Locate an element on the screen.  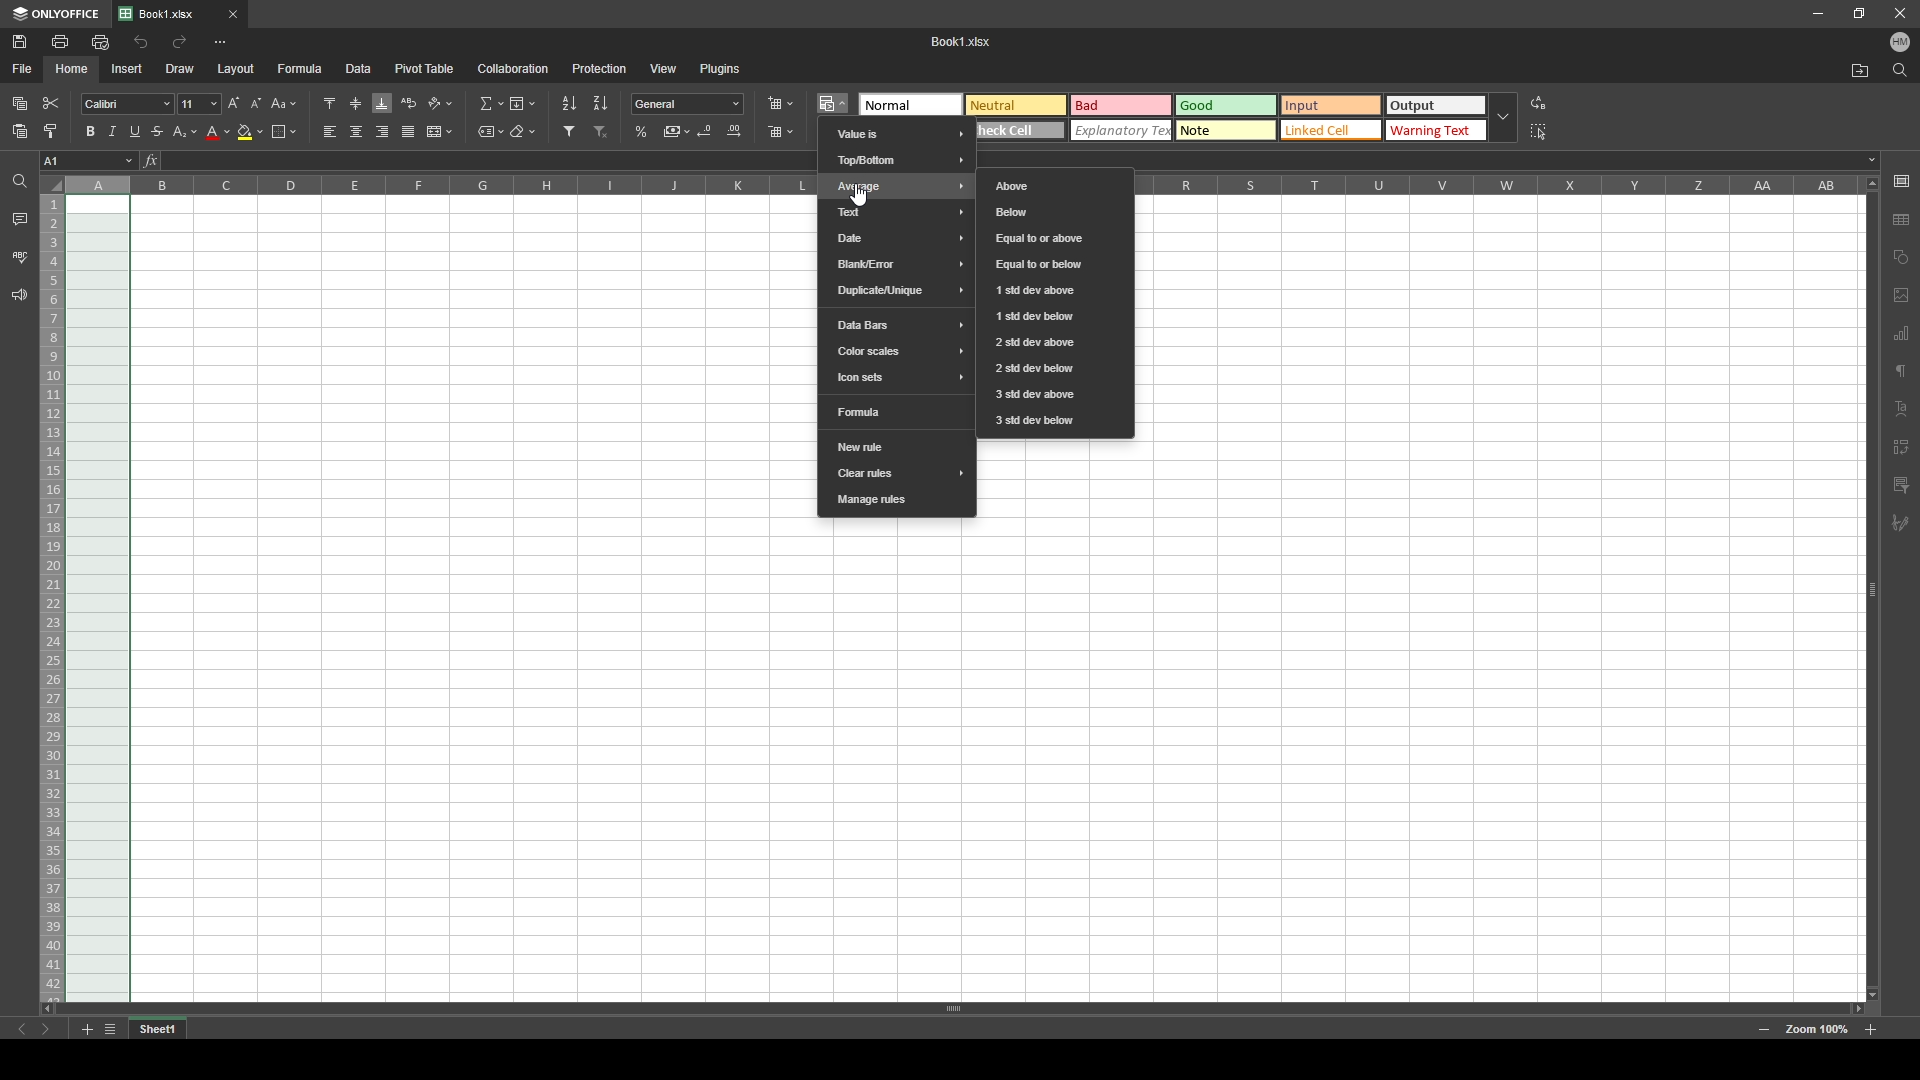
save is located at coordinates (21, 41).